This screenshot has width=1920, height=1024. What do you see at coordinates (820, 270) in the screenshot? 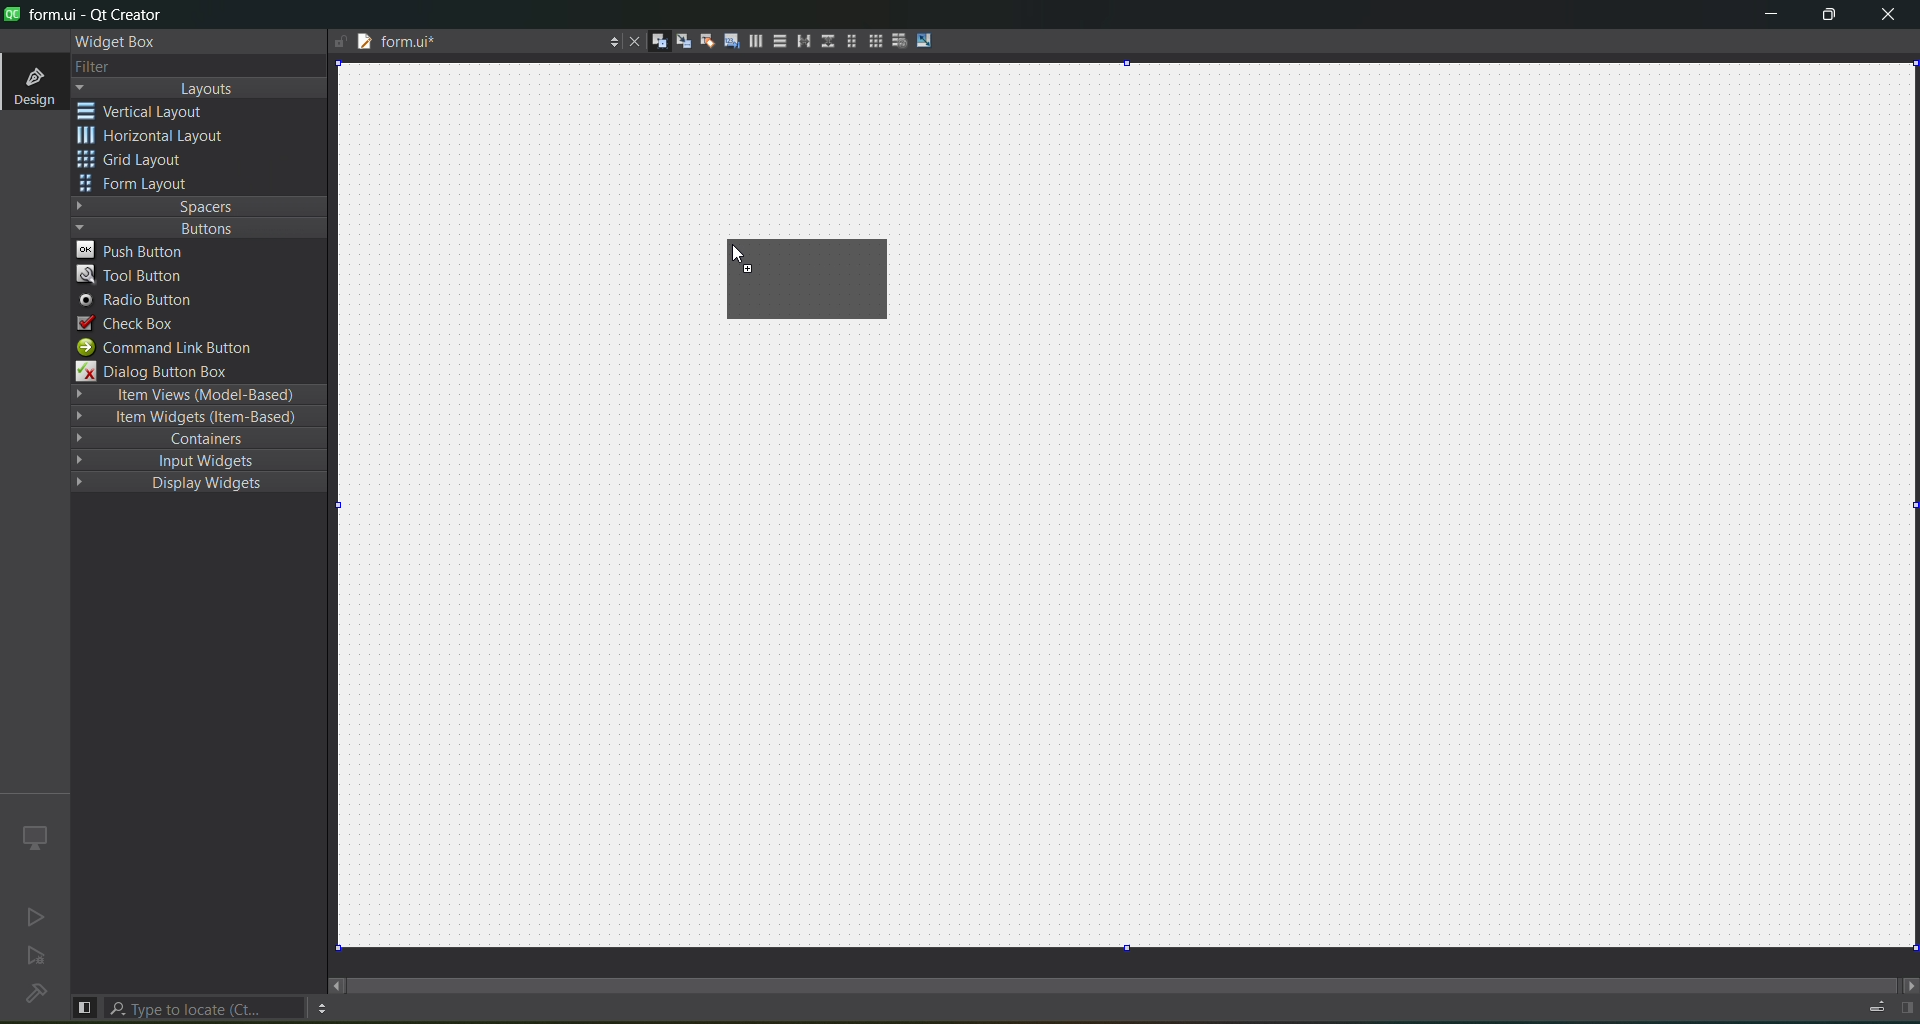
I see `grid layout` at bounding box center [820, 270].